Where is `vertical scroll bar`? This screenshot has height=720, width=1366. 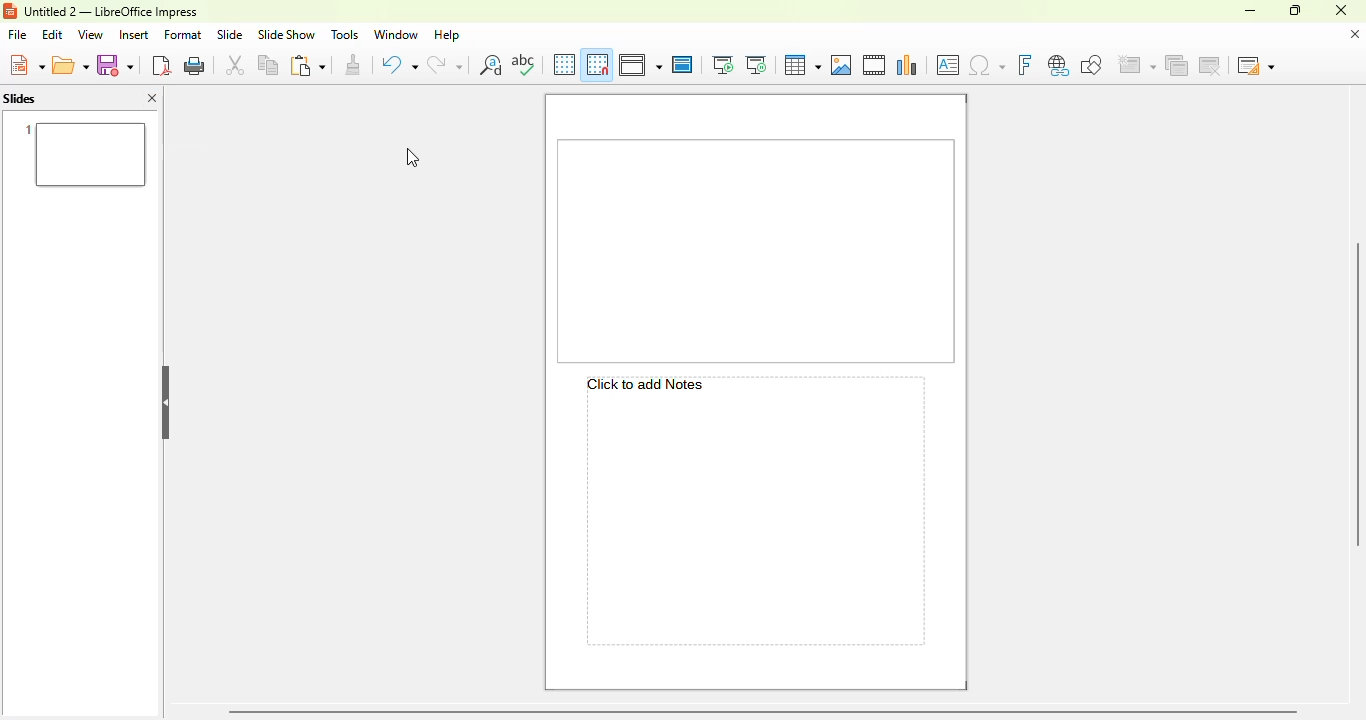 vertical scroll bar is located at coordinates (1356, 394).